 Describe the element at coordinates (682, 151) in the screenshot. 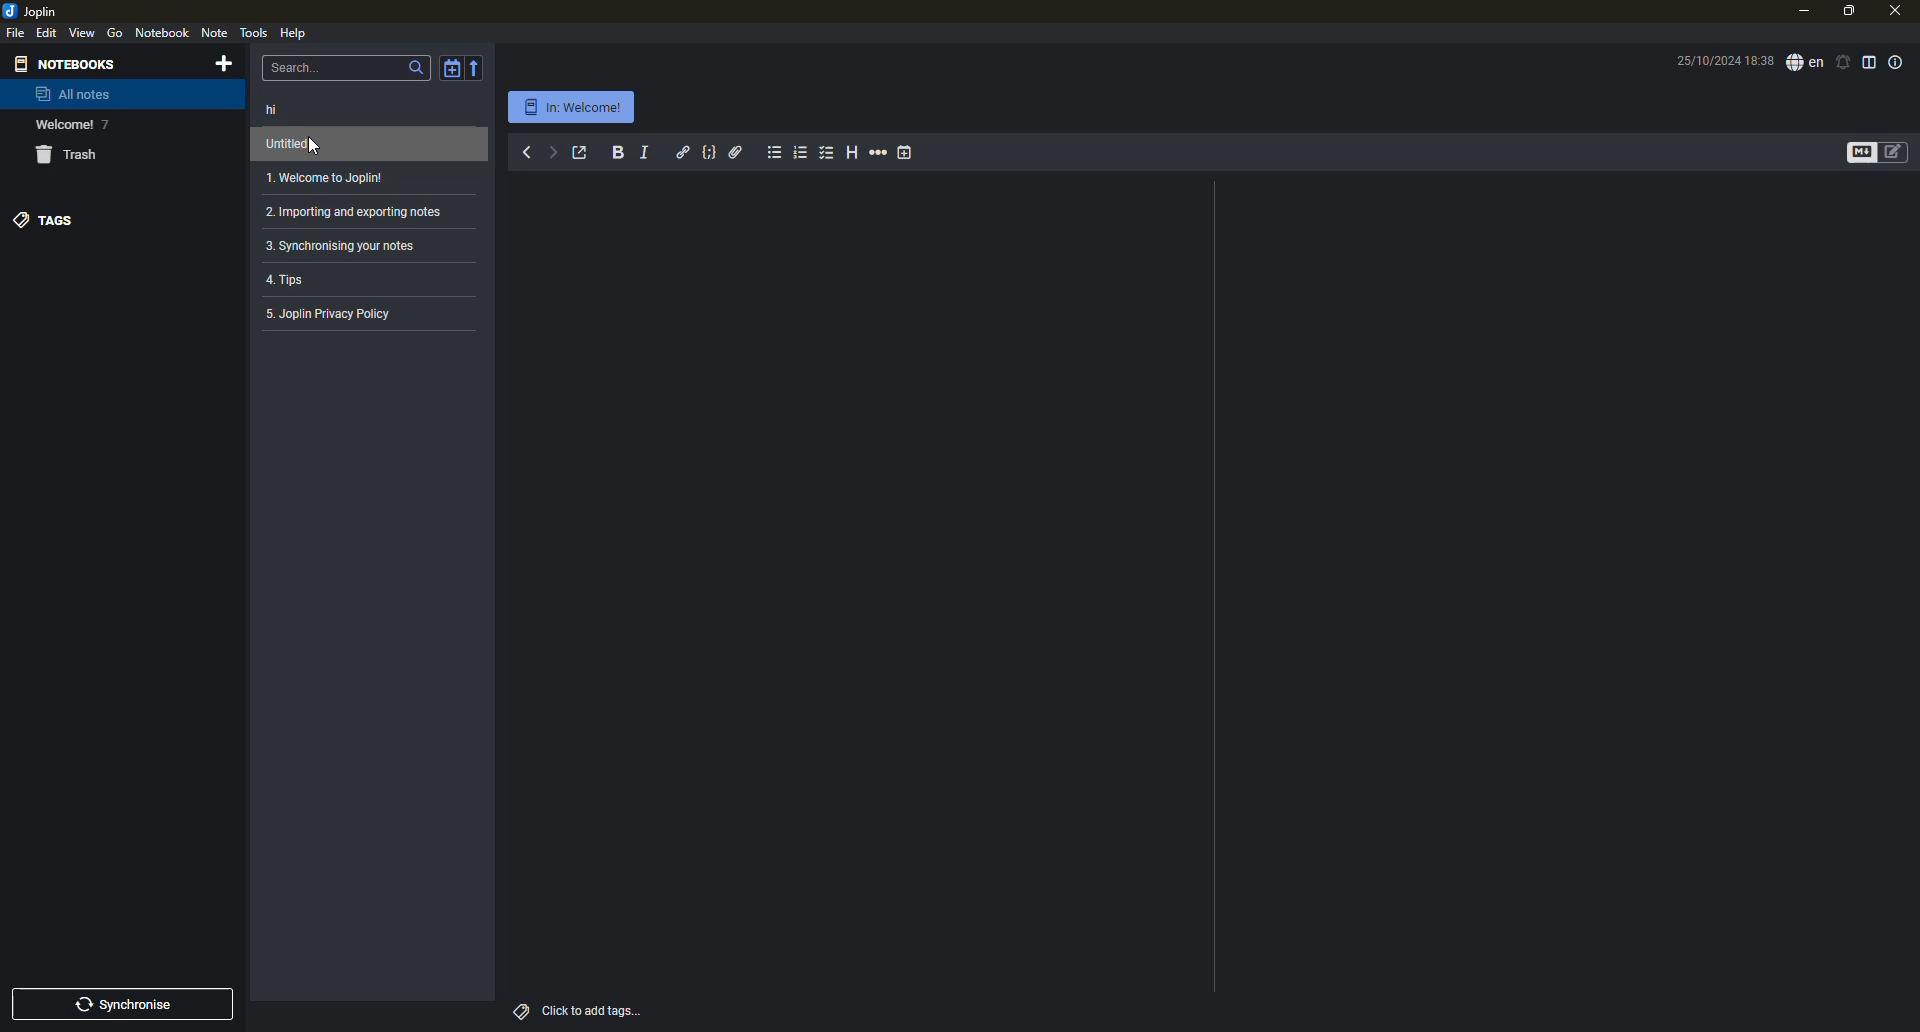

I see `hyperlink` at that location.